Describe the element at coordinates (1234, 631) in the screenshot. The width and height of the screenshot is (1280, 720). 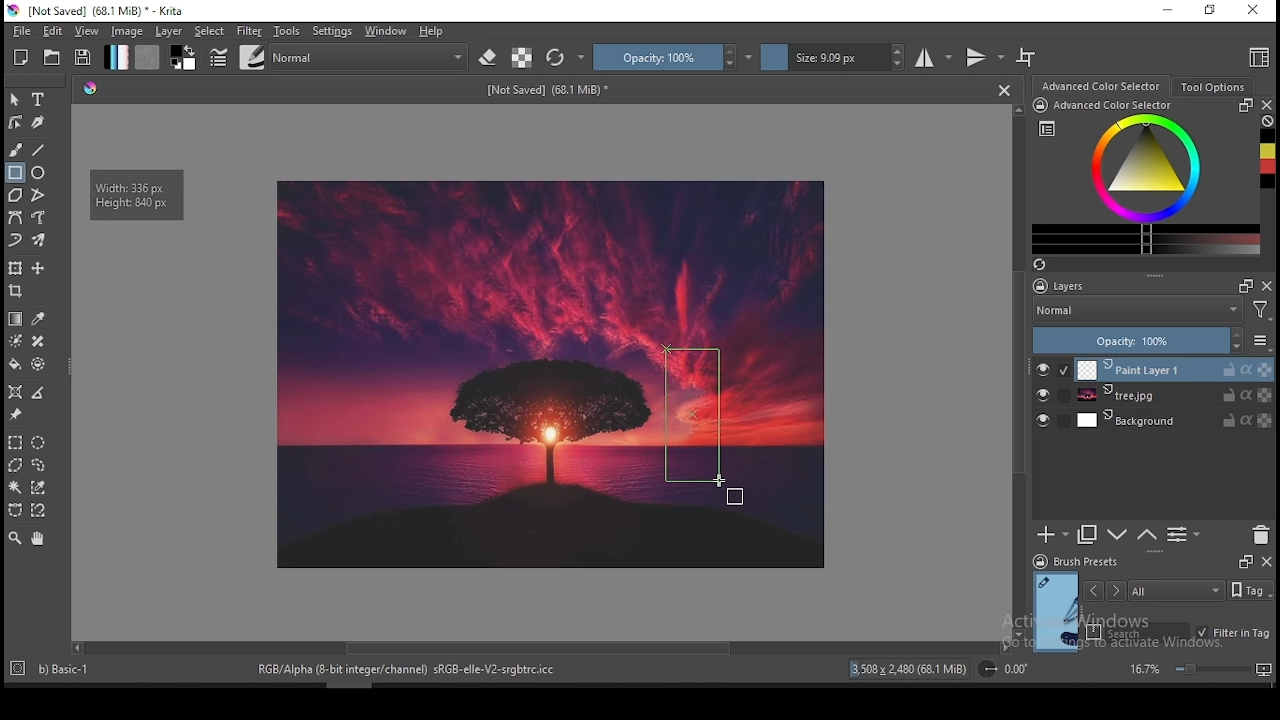
I see `filter in tag` at that location.